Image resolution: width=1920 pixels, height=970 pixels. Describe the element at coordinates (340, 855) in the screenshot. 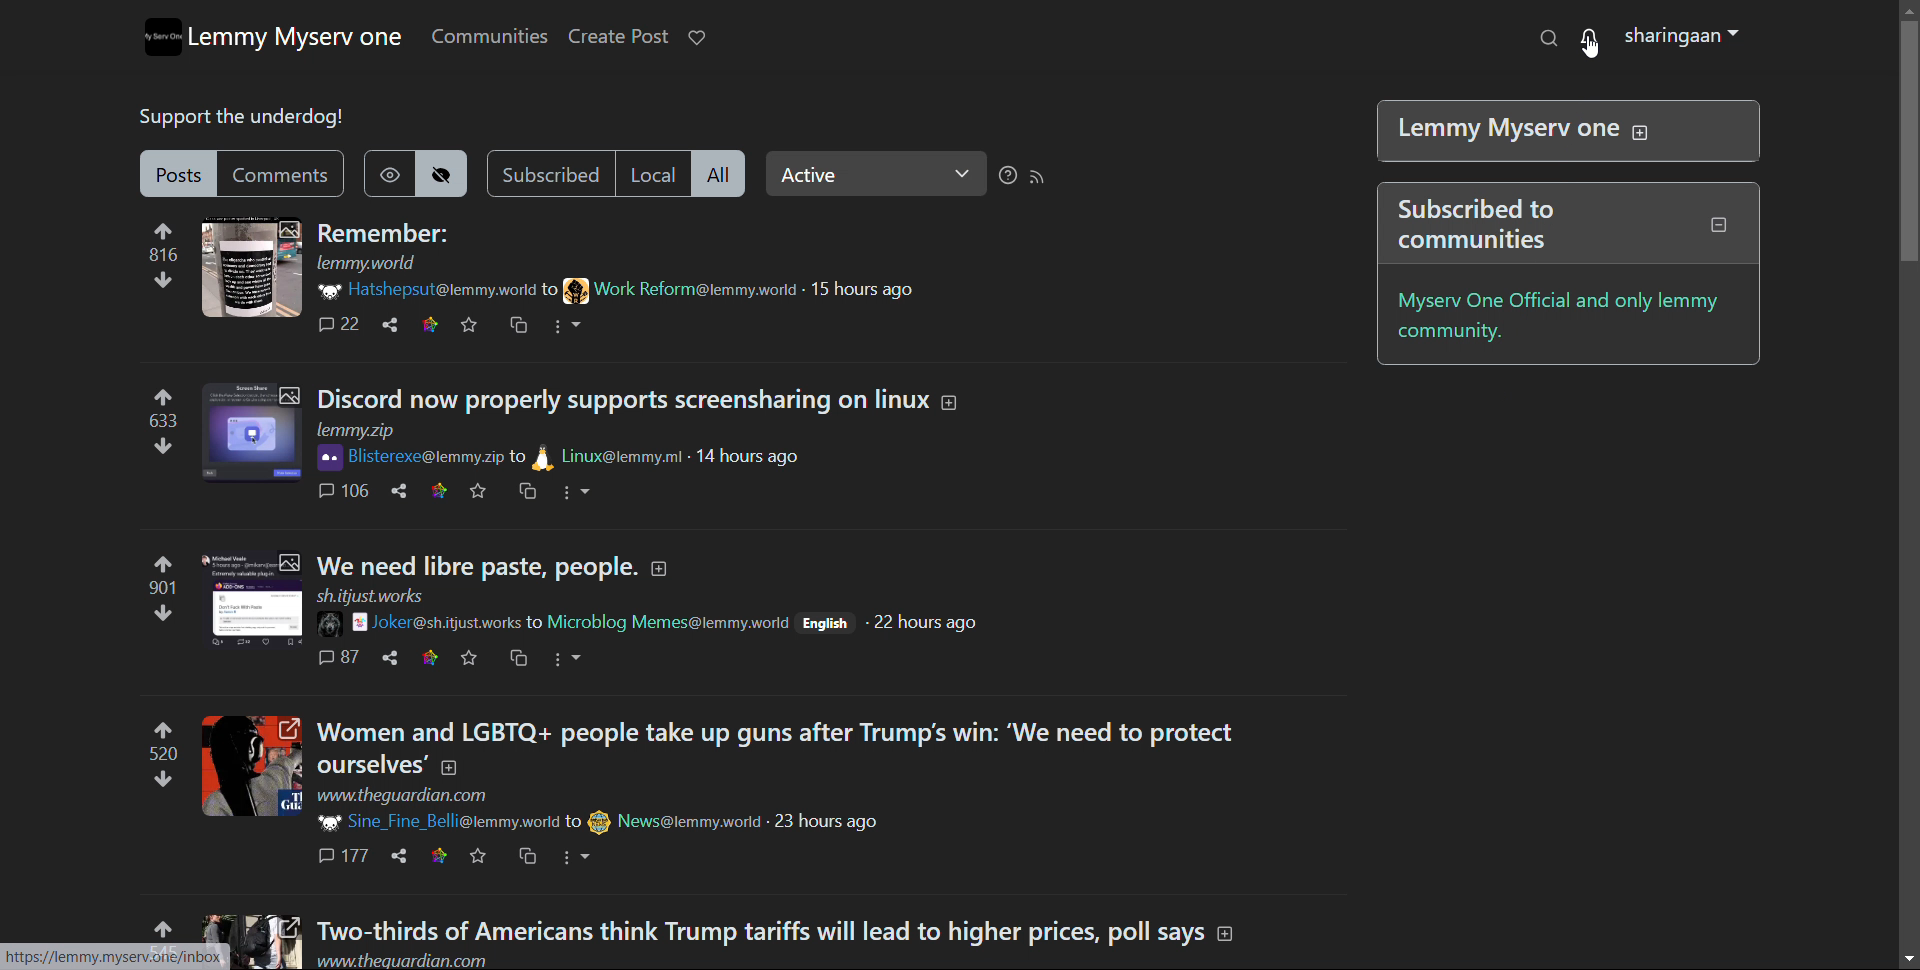

I see `comment` at that location.